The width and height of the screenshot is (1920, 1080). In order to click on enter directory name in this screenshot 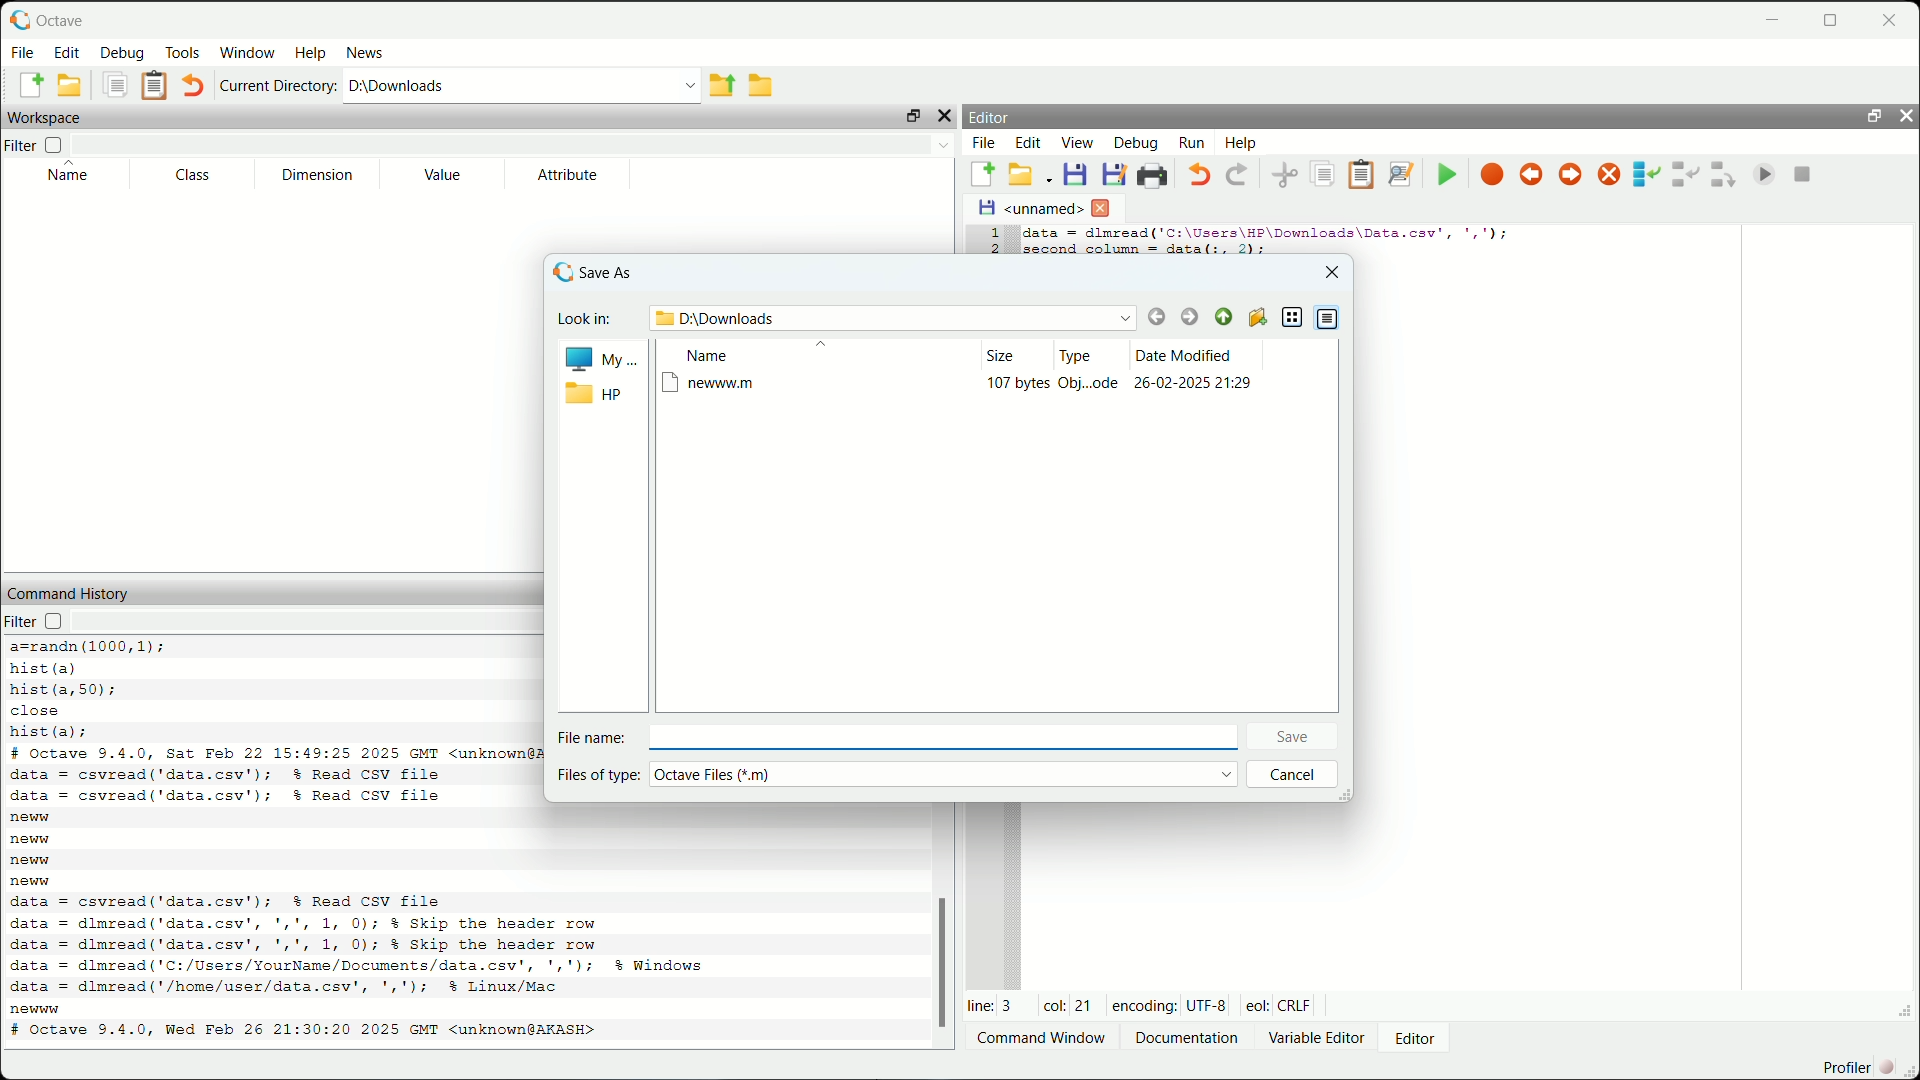, I will do `click(521, 86)`.